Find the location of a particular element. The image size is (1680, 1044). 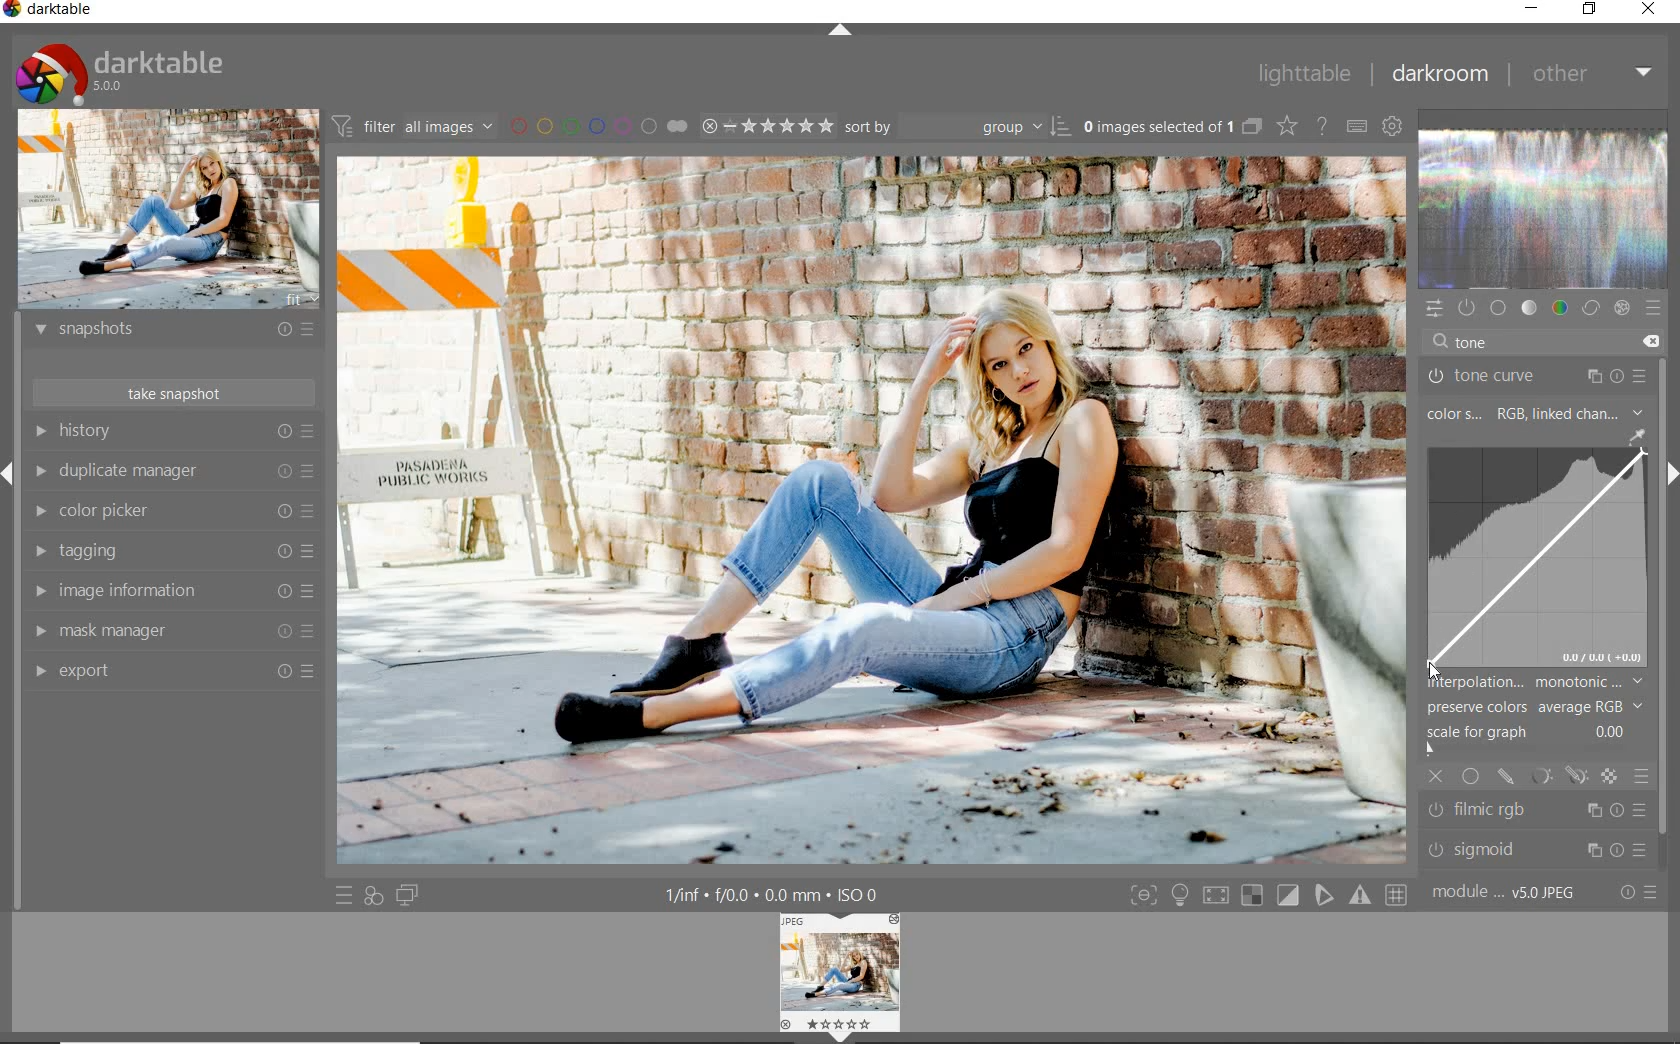

snapshots is located at coordinates (173, 333).